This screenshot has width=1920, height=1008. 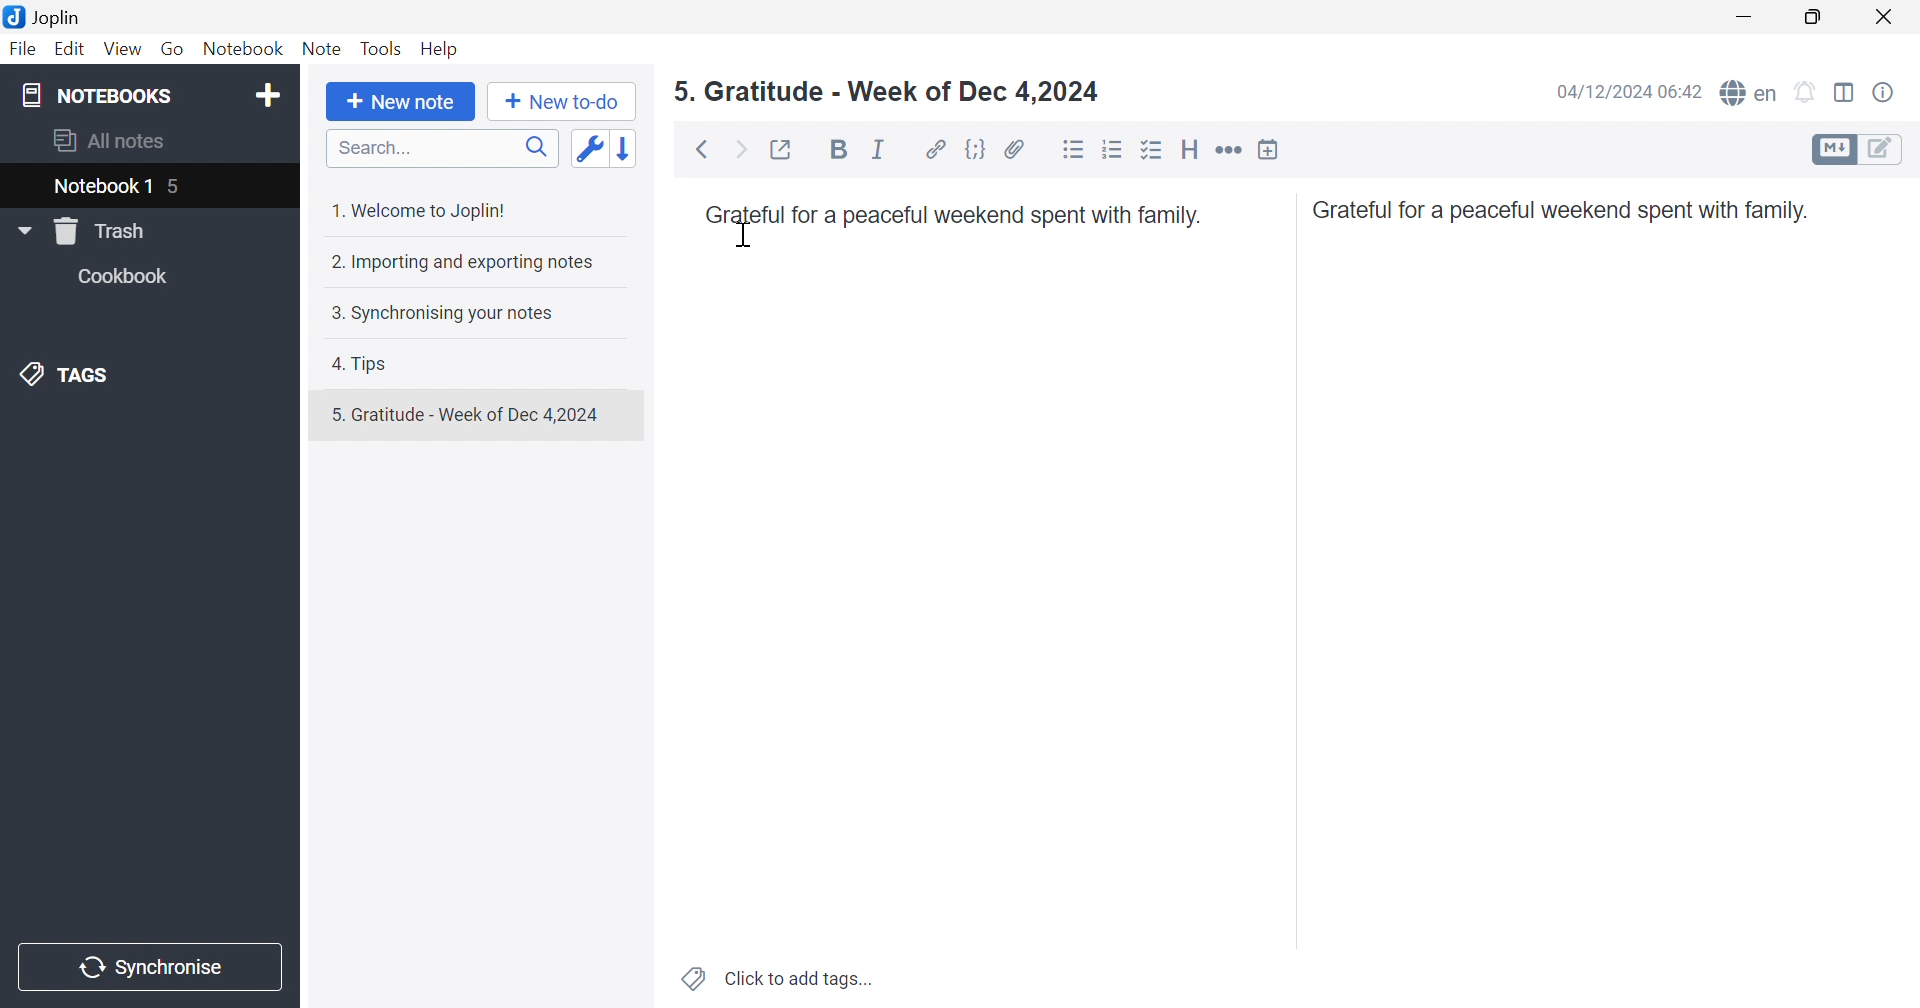 What do you see at coordinates (886, 91) in the screenshot?
I see `5. Gratitude  Week of Dec 4,2024` at bounding box center [886, 91].